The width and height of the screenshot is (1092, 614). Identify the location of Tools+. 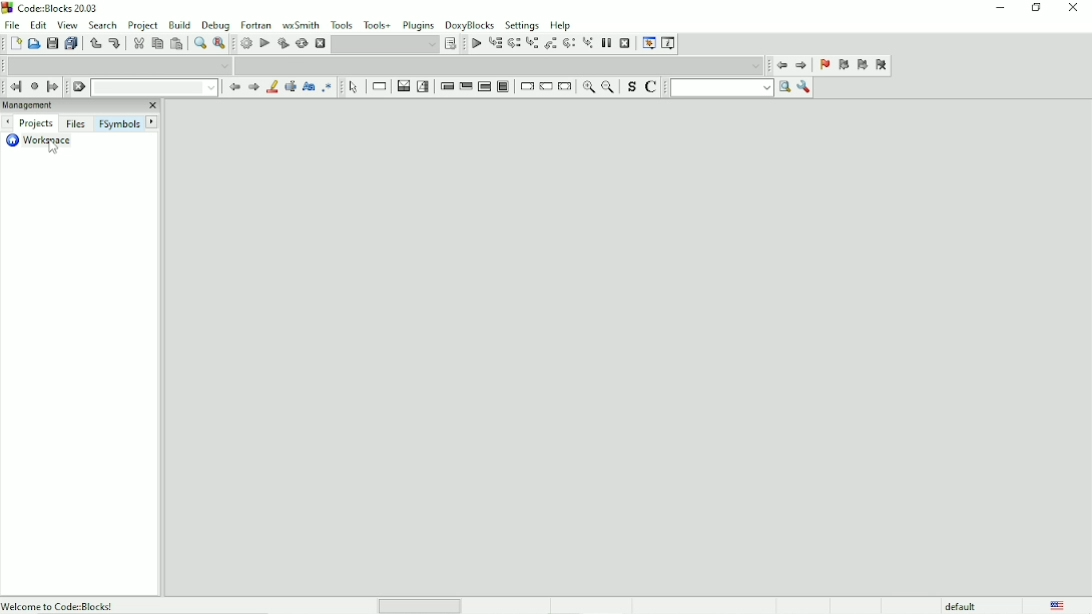
(378, 24).